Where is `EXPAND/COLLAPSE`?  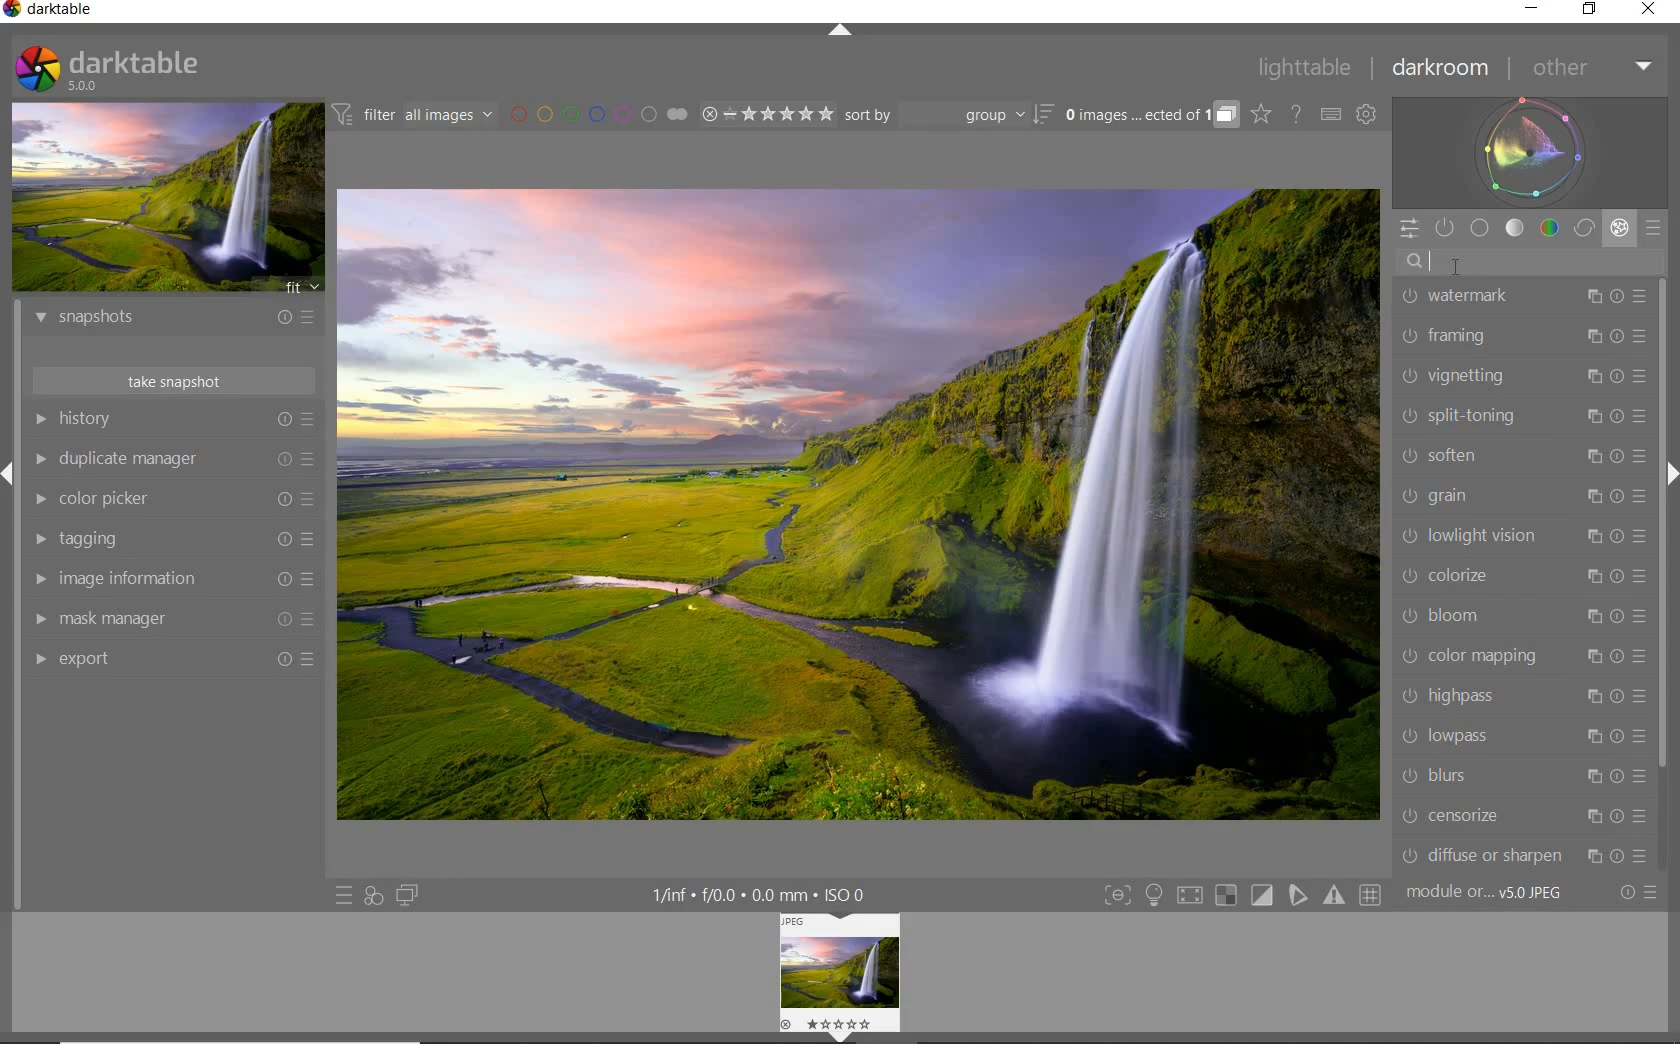
EXPAND/COLLAPSE is located at coordinates (842, 34).